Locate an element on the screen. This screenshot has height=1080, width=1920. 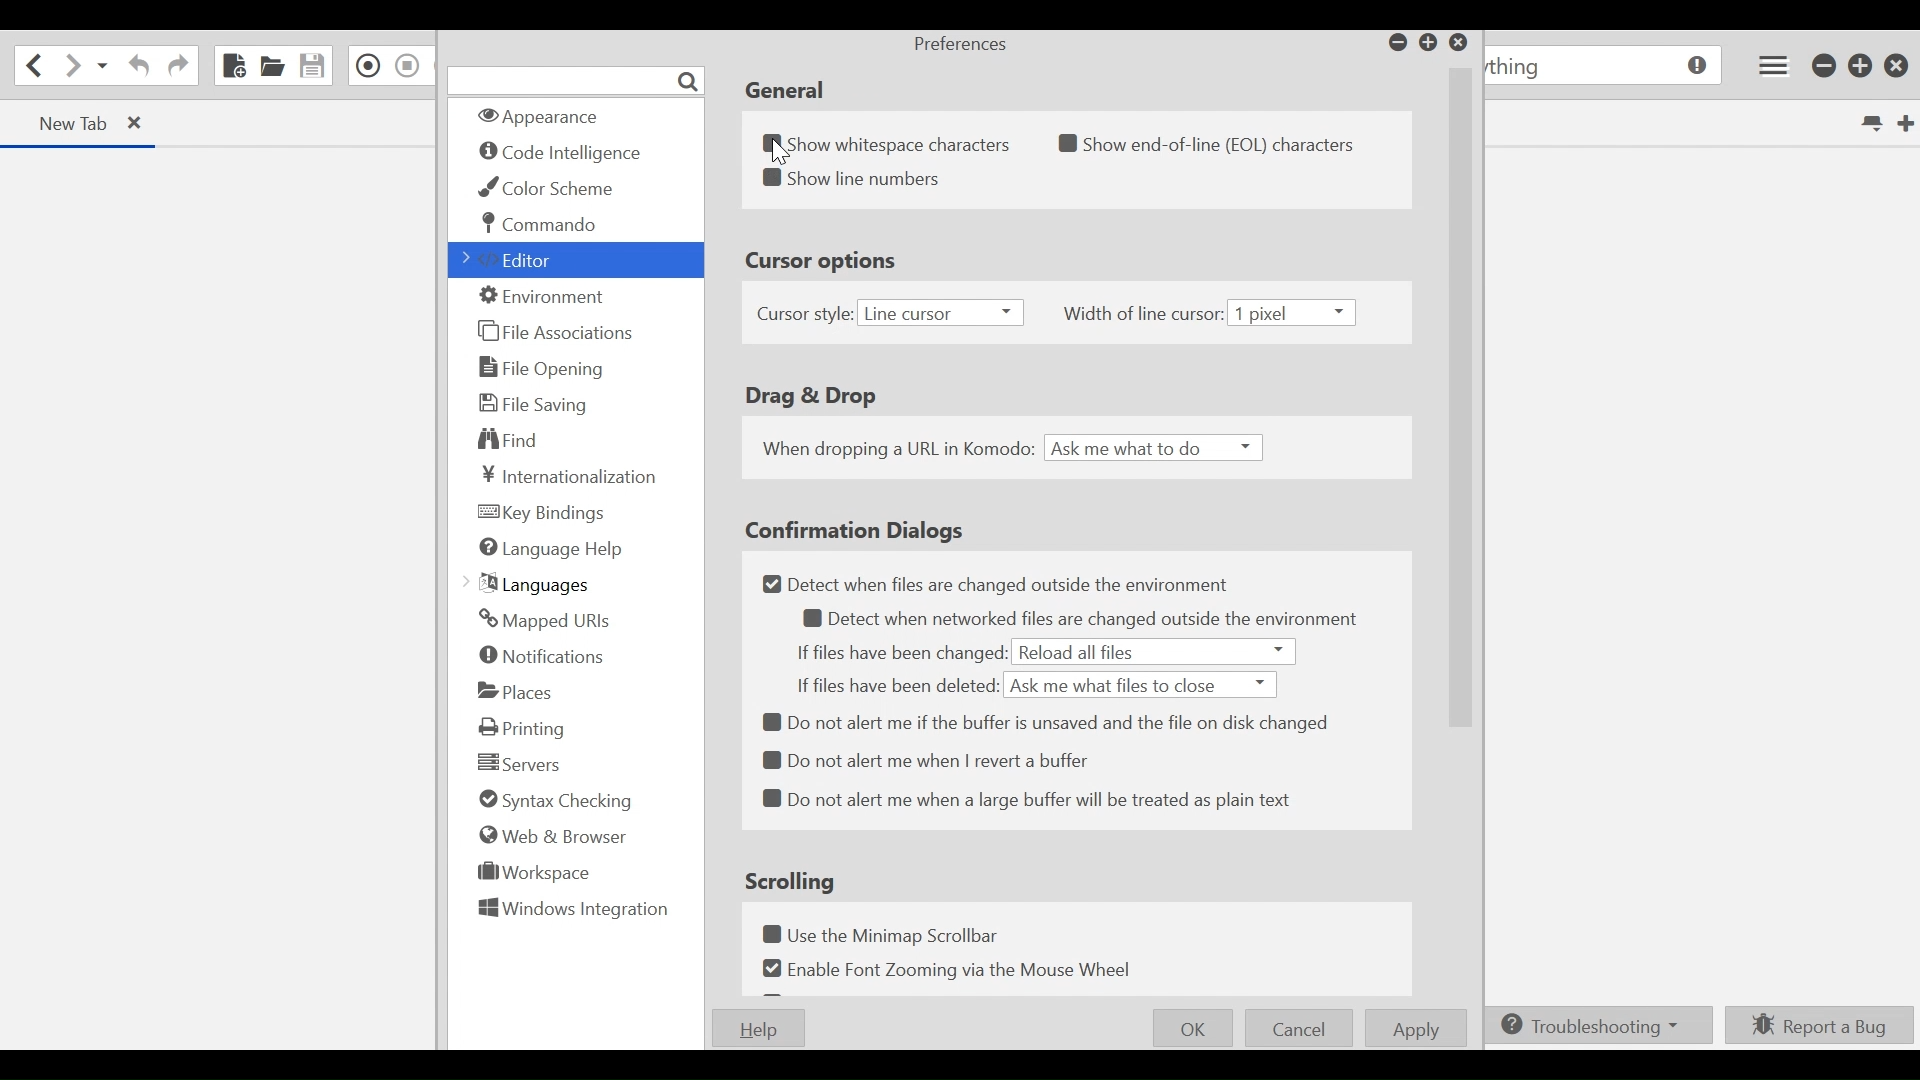
Go back one location is located at coordinates (33, 64).